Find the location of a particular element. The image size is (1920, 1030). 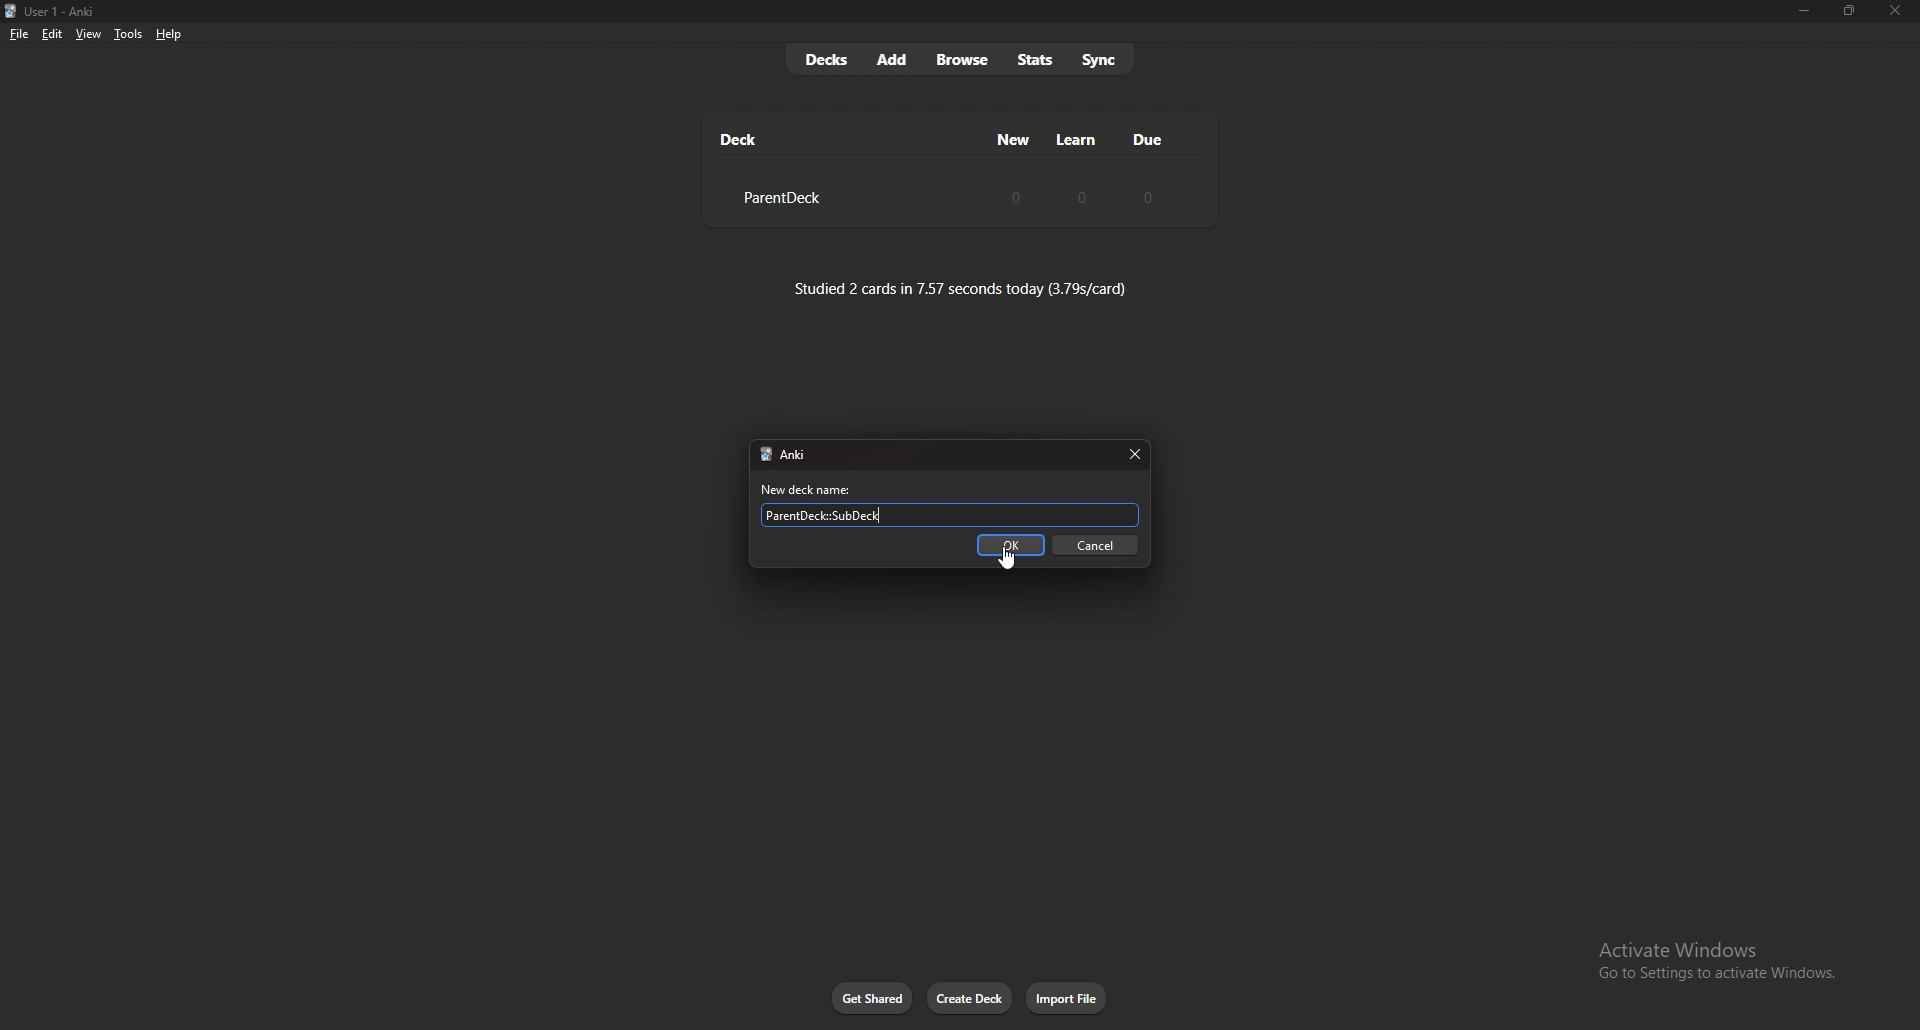

deck settings is located at coordinates (1184, 196).